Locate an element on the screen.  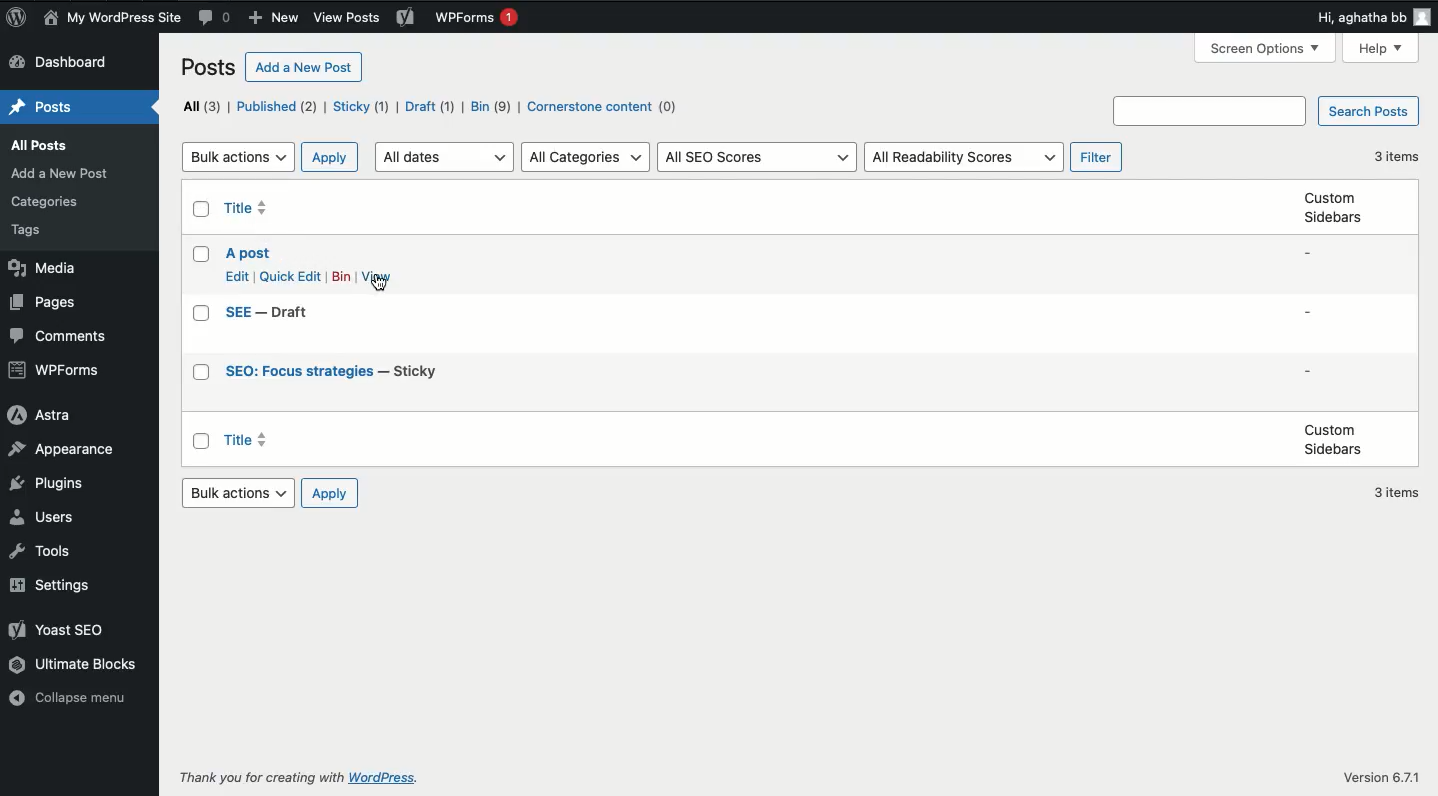
WPForms is located at coordinates (53, 370).